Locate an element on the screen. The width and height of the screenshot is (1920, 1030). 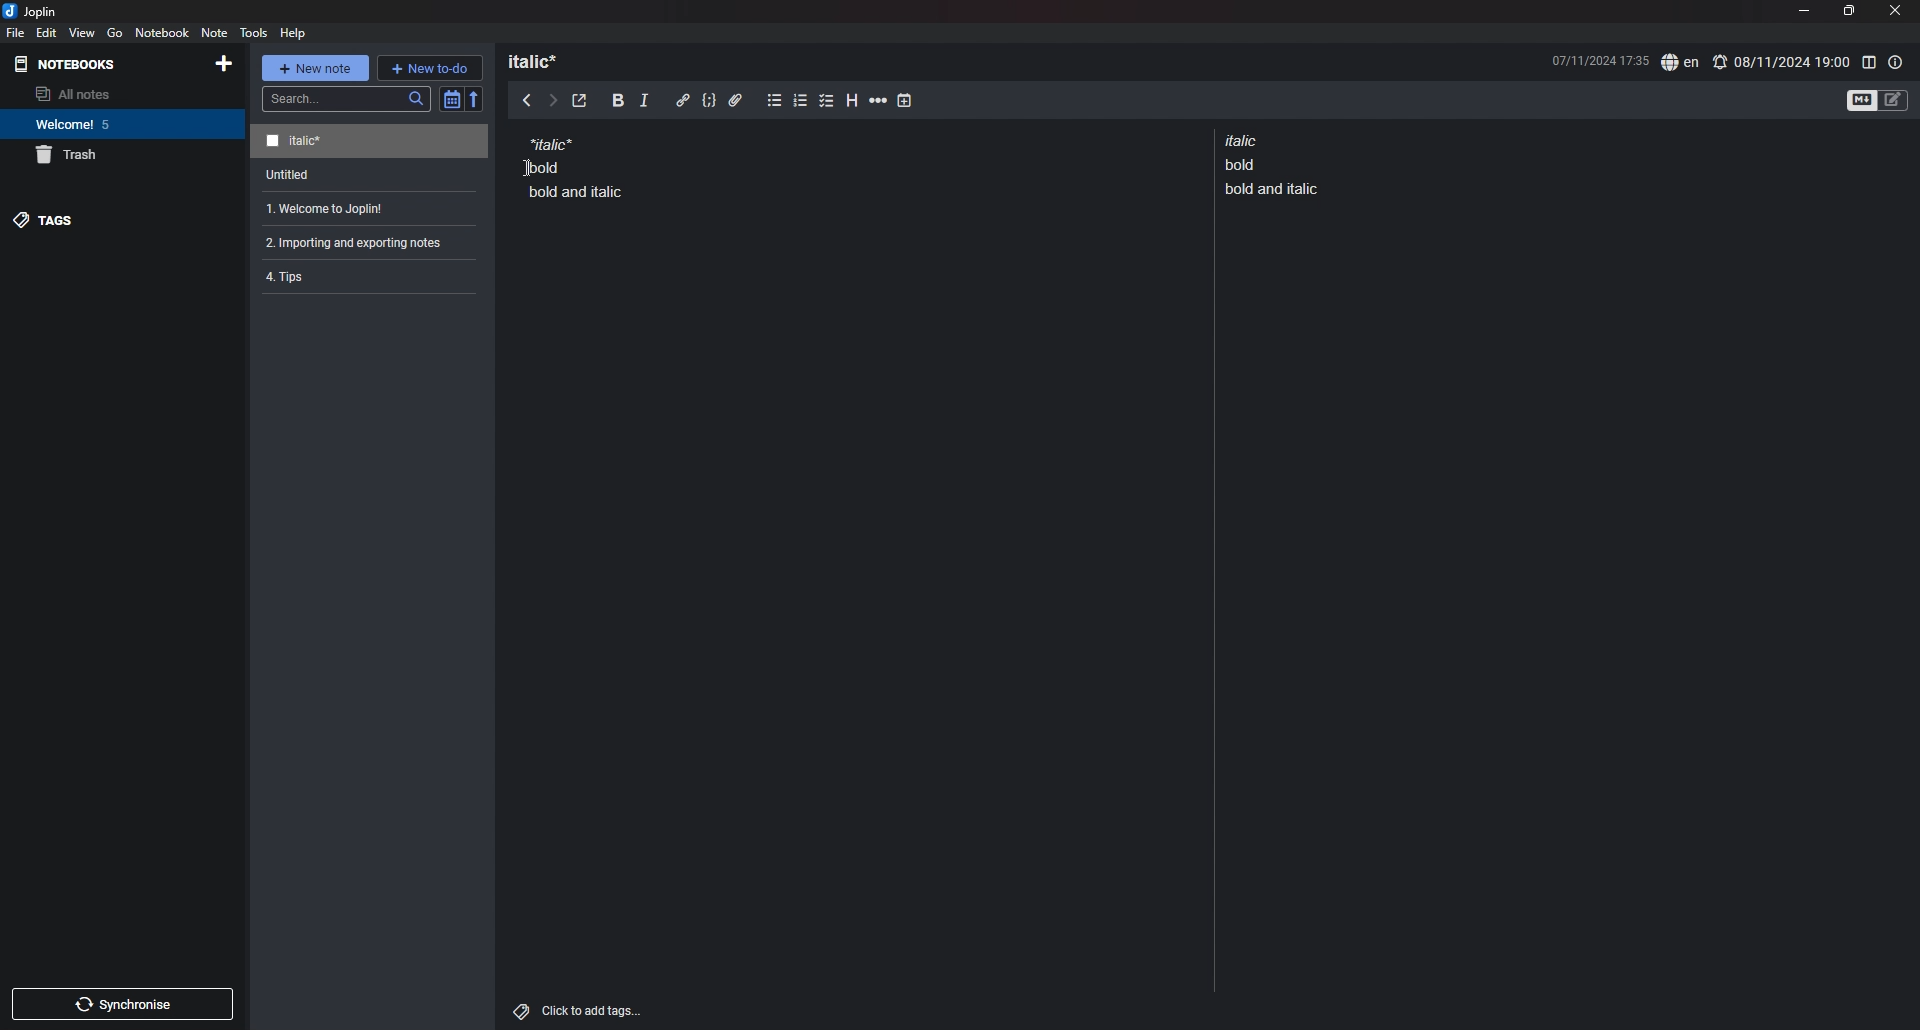
toggle editor layout is located at coordinates (1868, 62).